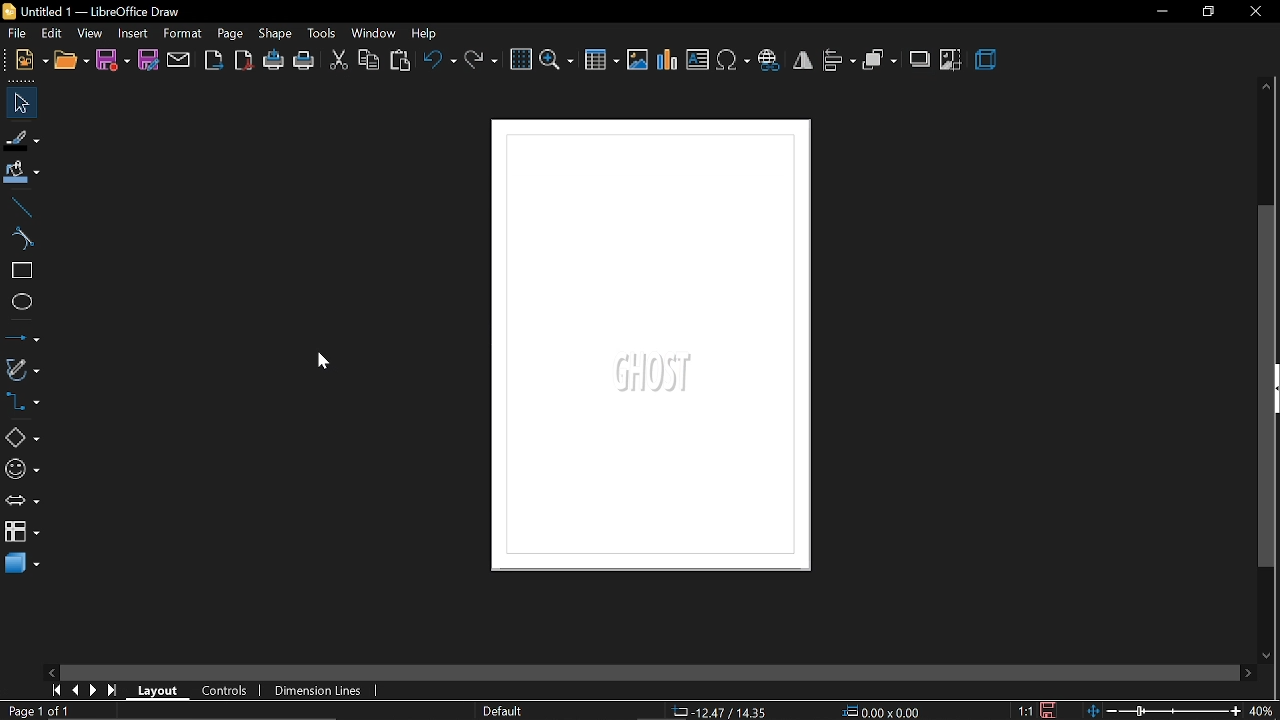  I want to click on save as, so click(149, 60).